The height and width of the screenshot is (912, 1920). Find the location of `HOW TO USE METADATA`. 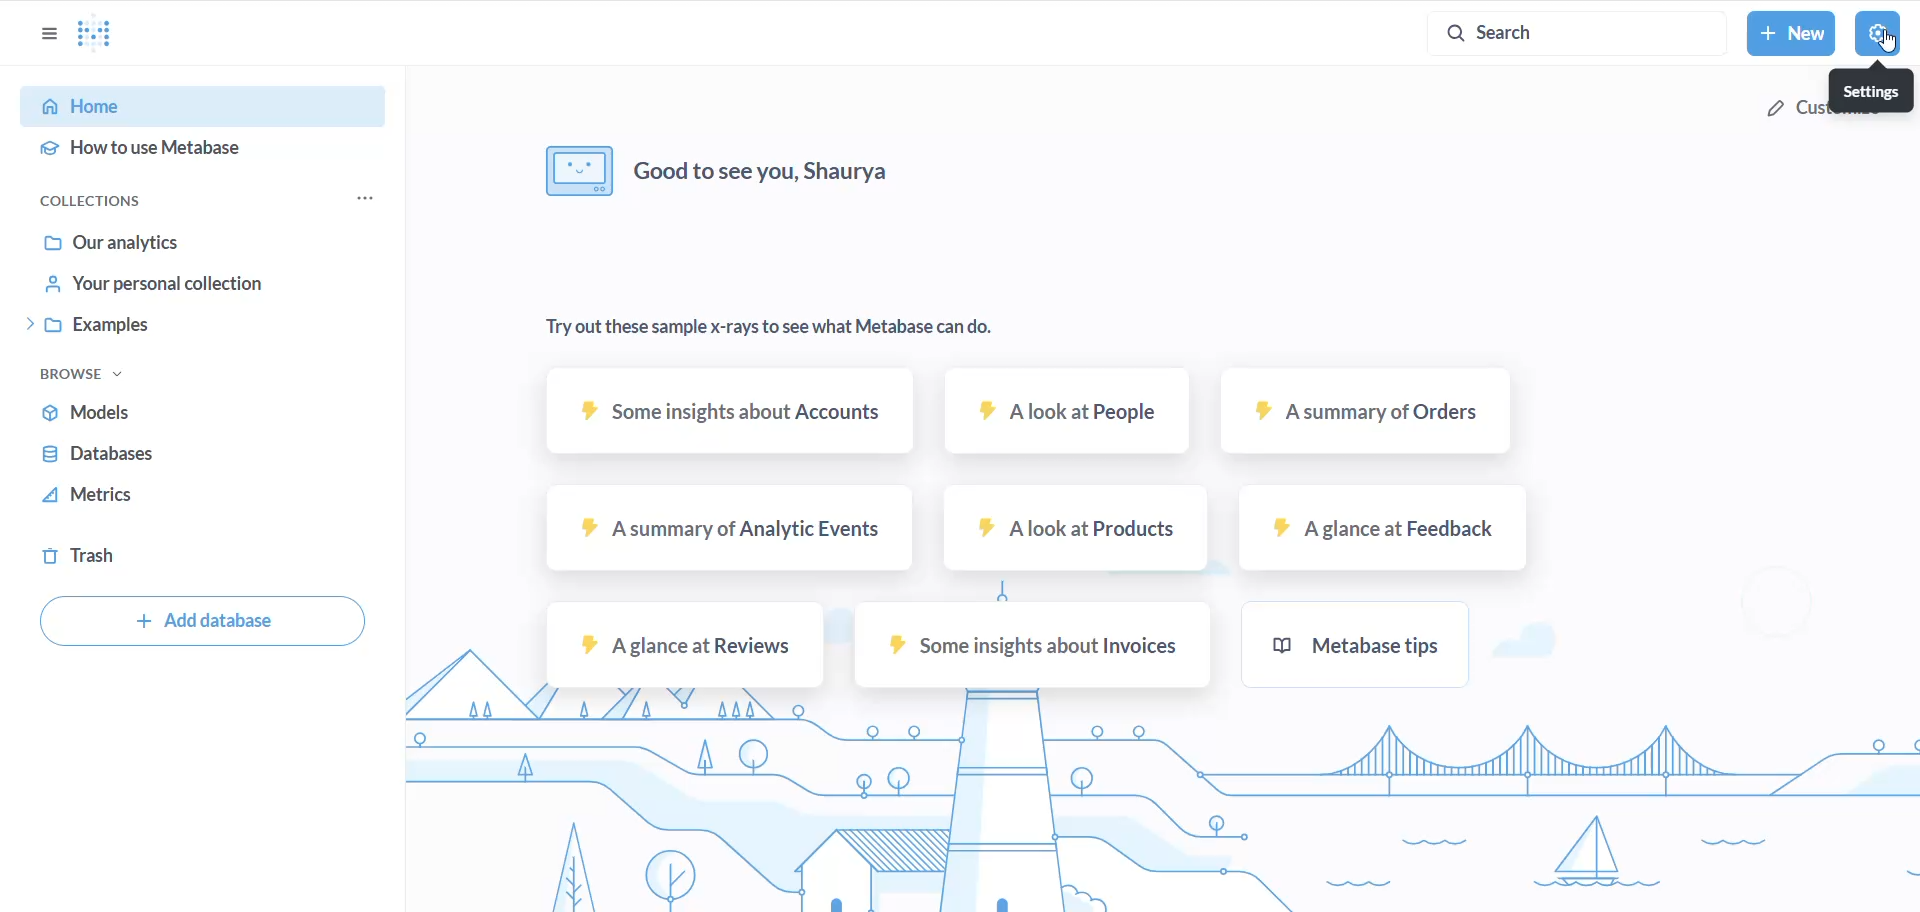

HOW TO USE METADATA is located at coordinates (202, 154).